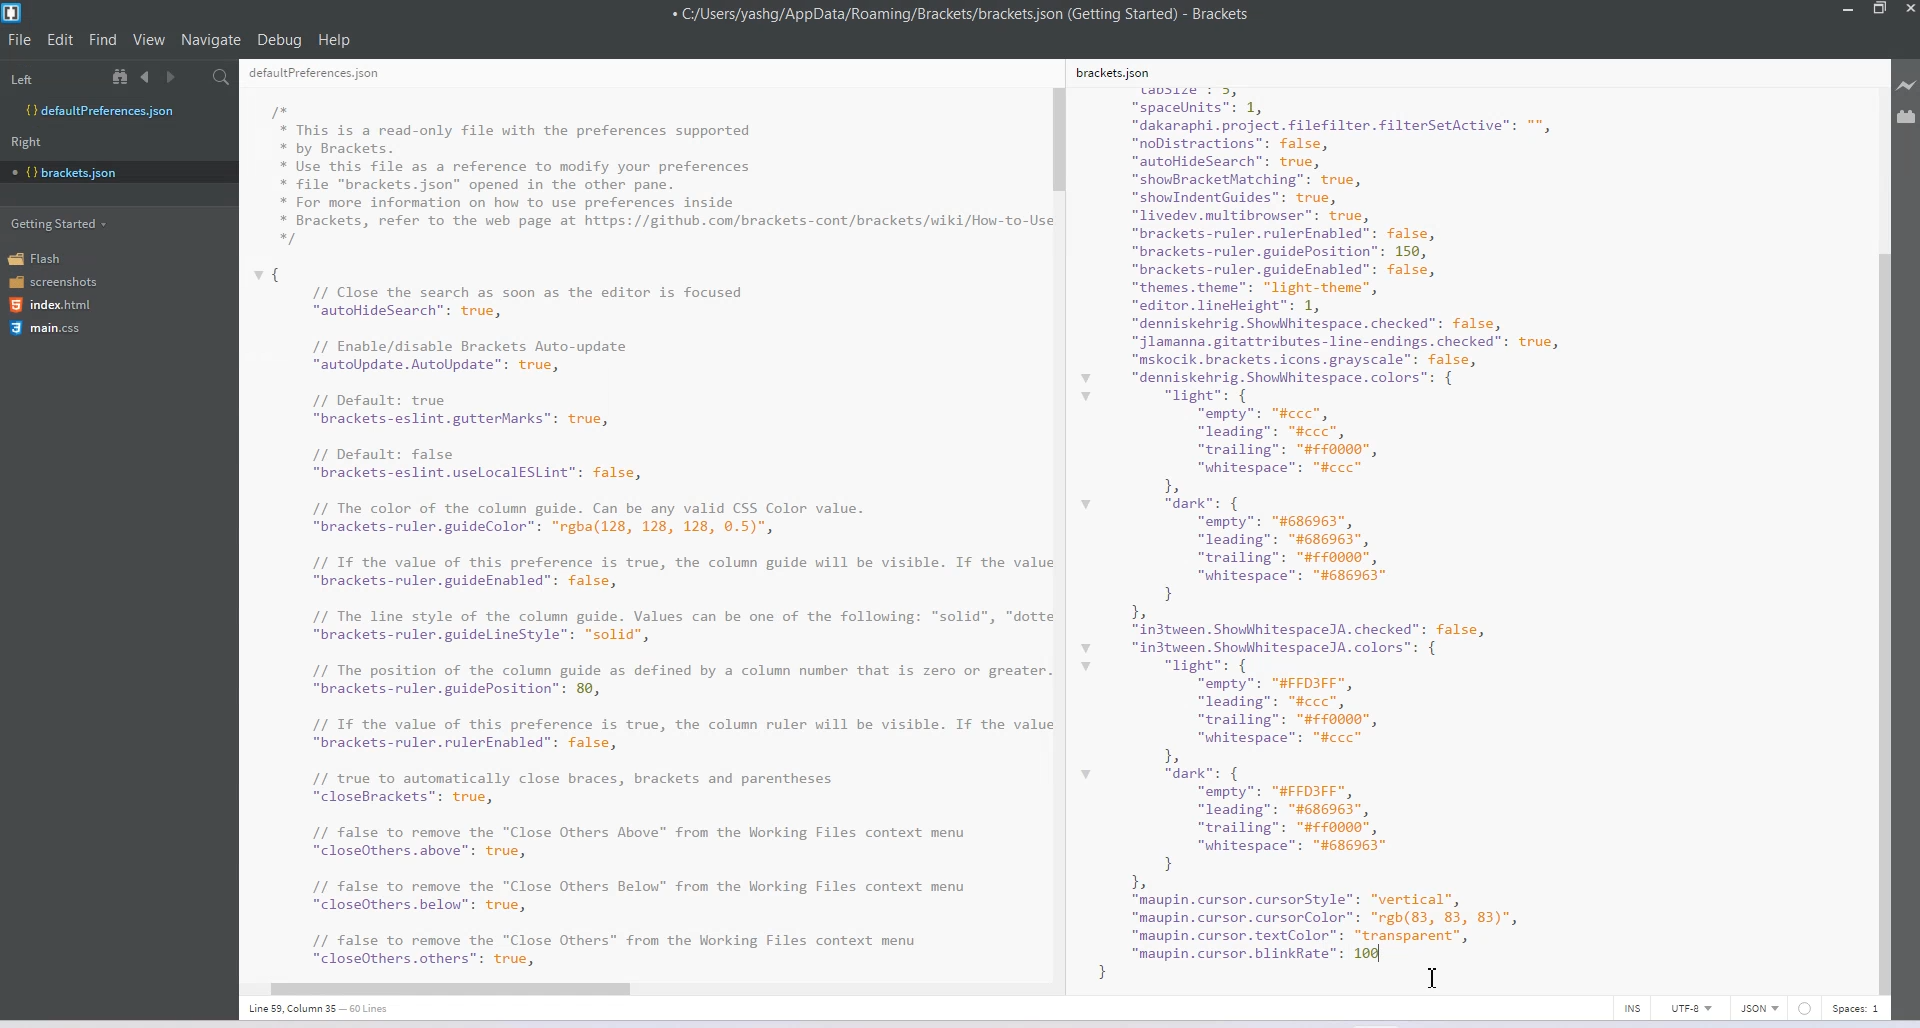 The width and height of the screenshot is (1920, 1028). I want to click on Flash, so click(42, 258).